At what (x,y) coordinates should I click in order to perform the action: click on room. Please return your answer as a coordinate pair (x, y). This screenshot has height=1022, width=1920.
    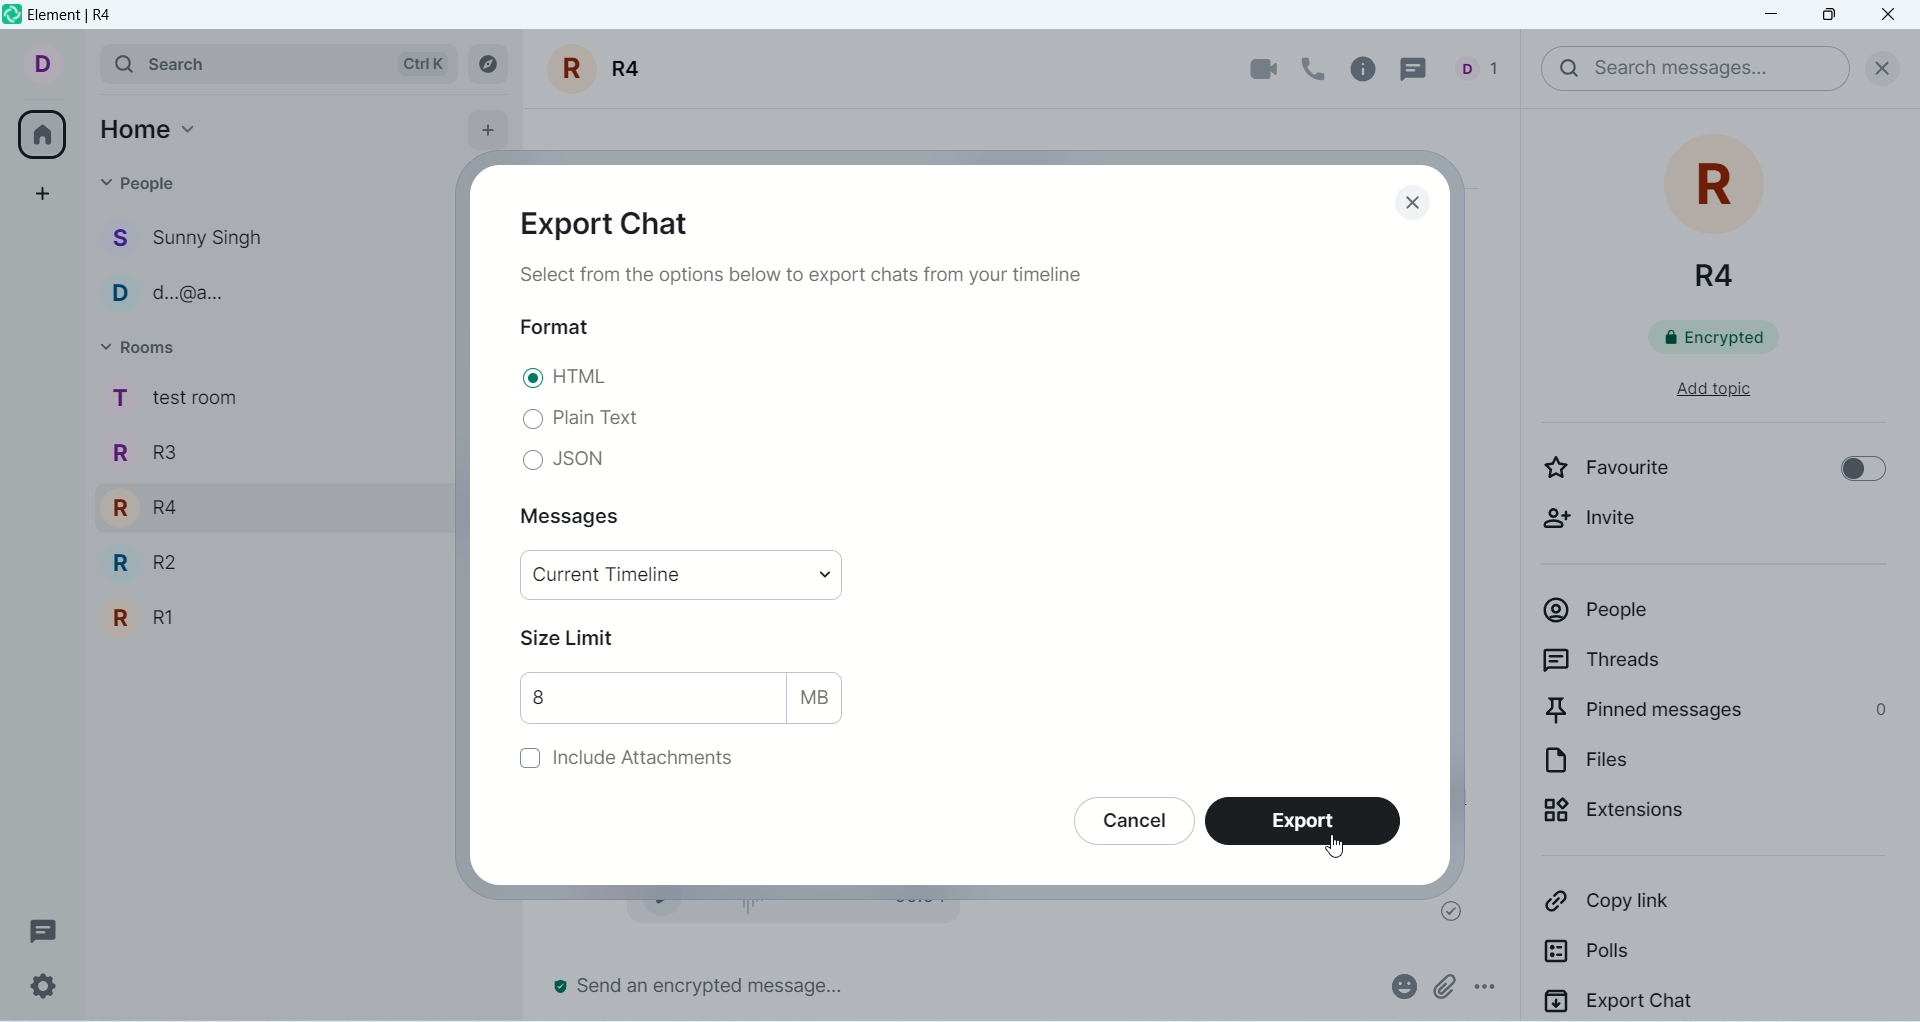
    Looking at the image, I should click on (1720, 210).